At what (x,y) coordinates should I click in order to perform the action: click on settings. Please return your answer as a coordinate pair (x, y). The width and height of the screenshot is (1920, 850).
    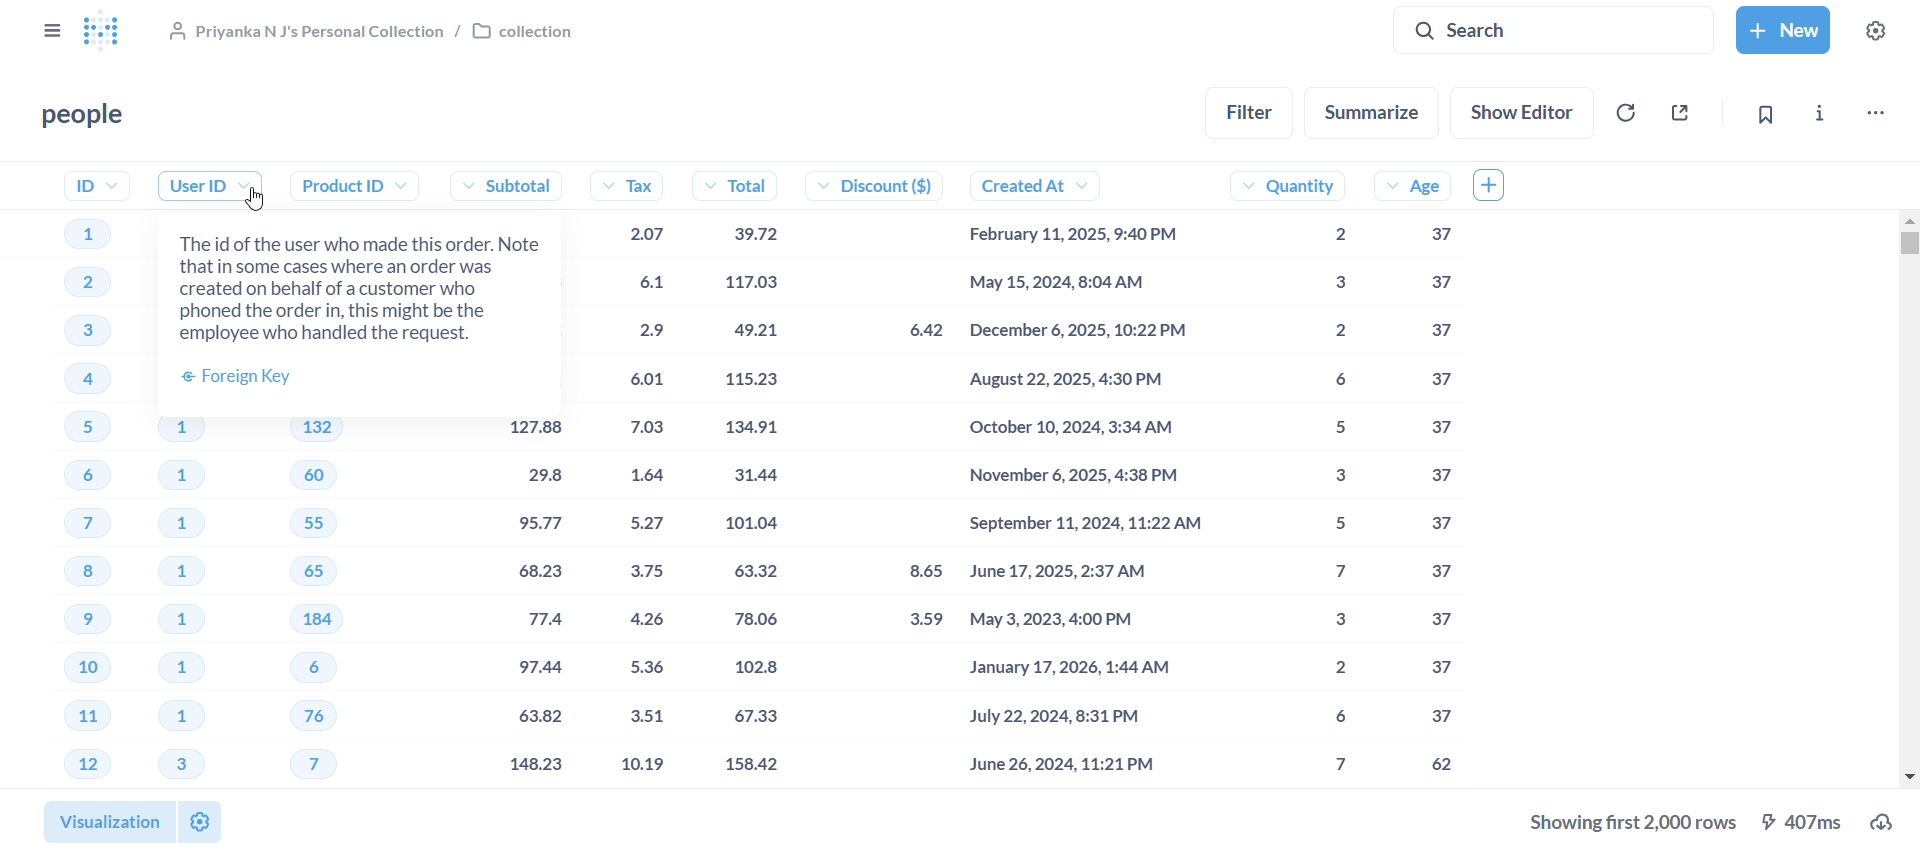
    Looking at the image, I should click on (198, 824).